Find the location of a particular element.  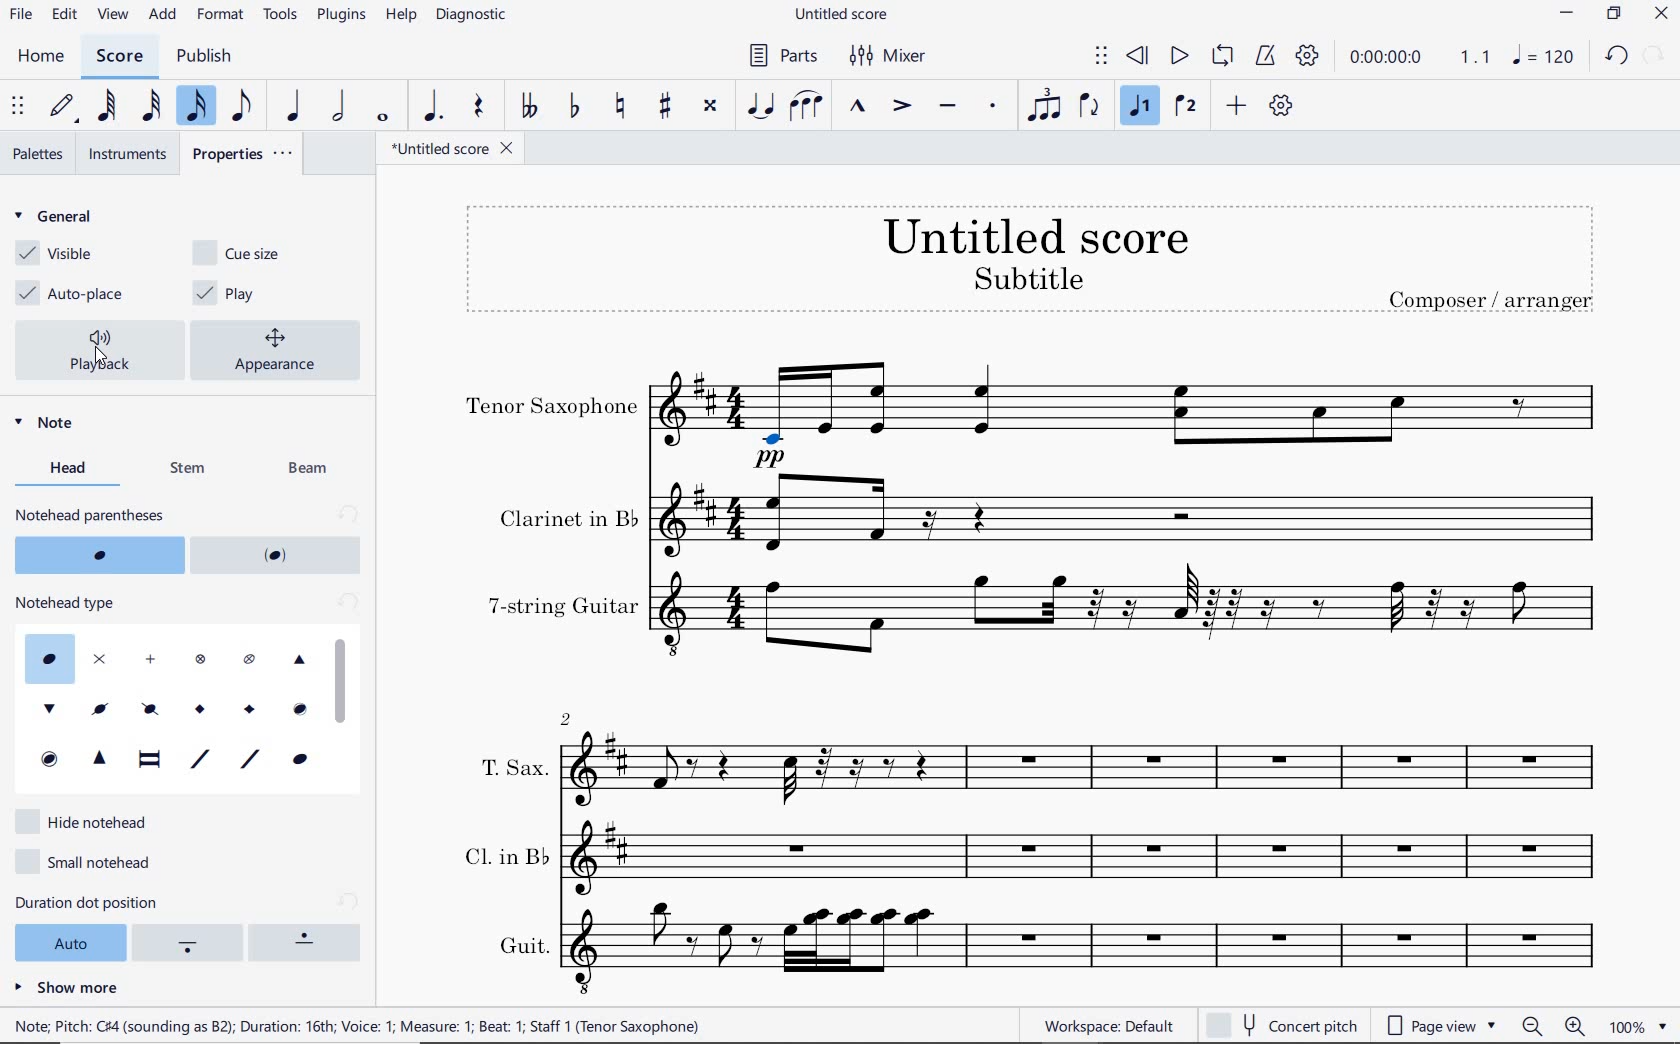

MIXER is located at coordinates (889, 57).